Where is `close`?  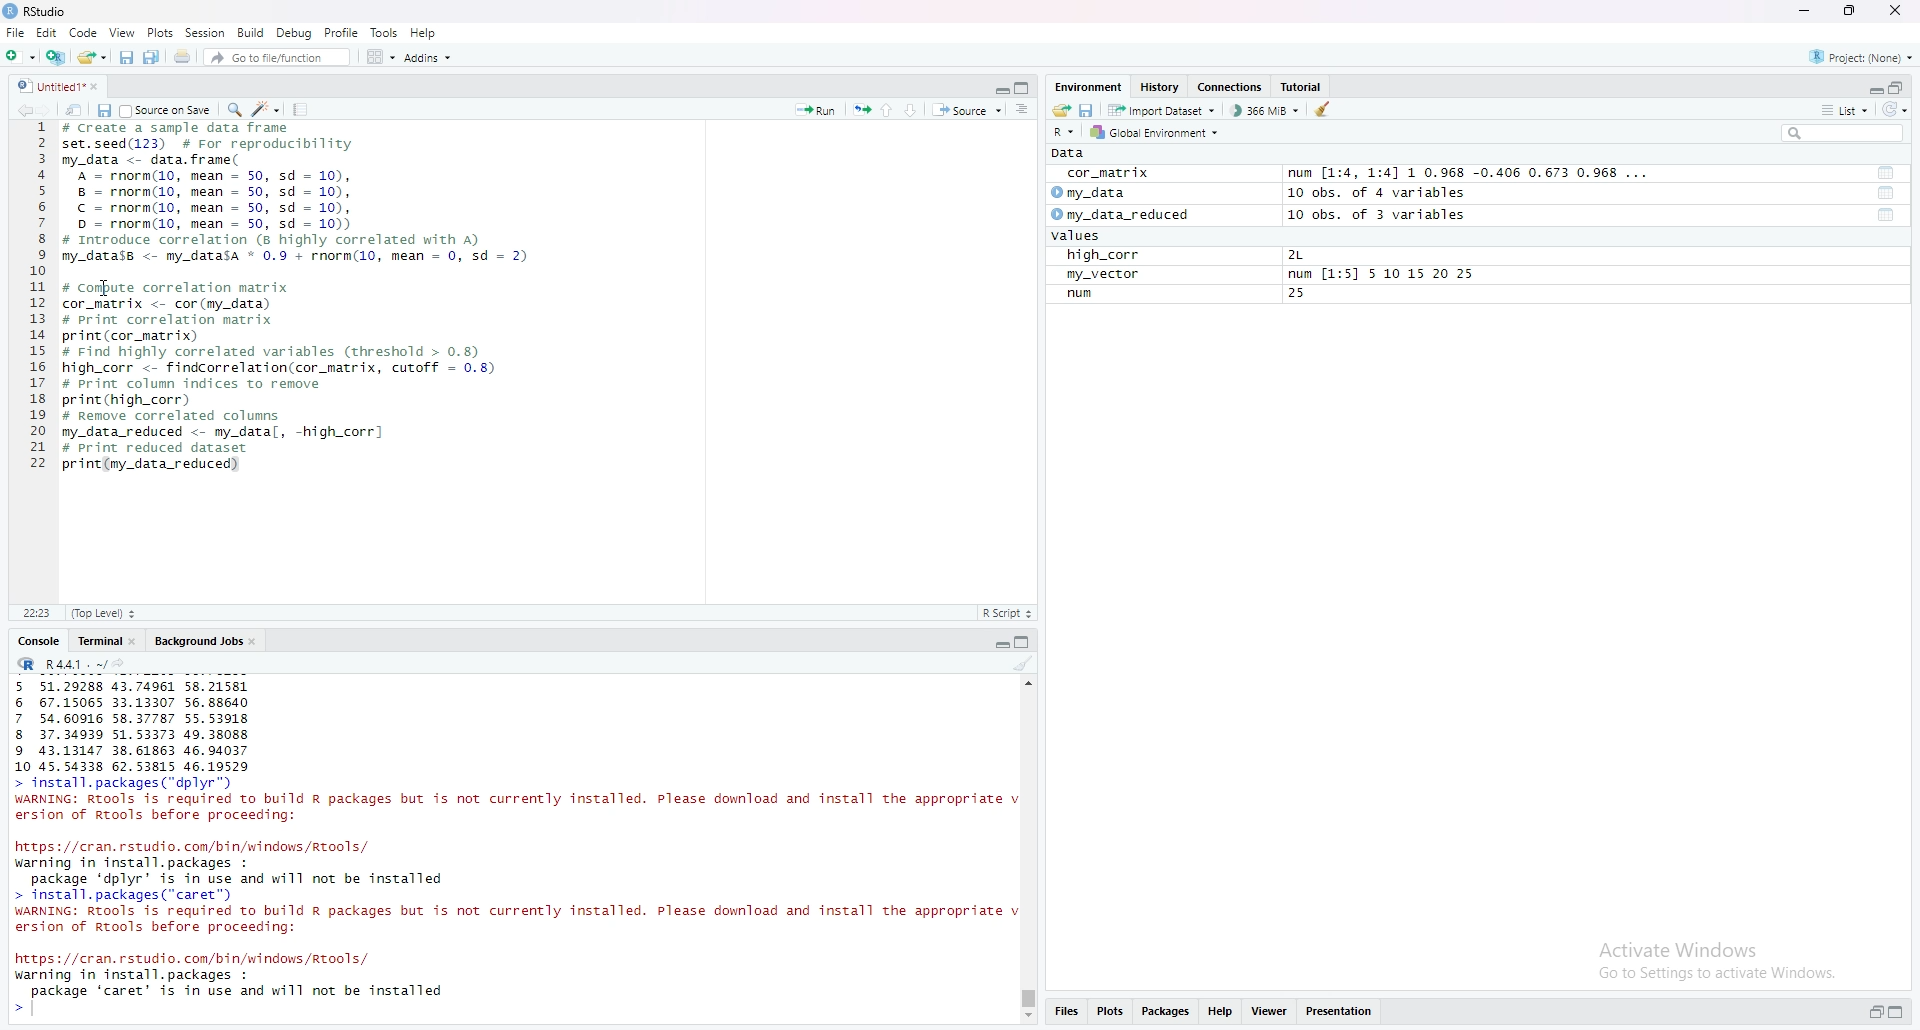
close is located at coordinates (255, 642).